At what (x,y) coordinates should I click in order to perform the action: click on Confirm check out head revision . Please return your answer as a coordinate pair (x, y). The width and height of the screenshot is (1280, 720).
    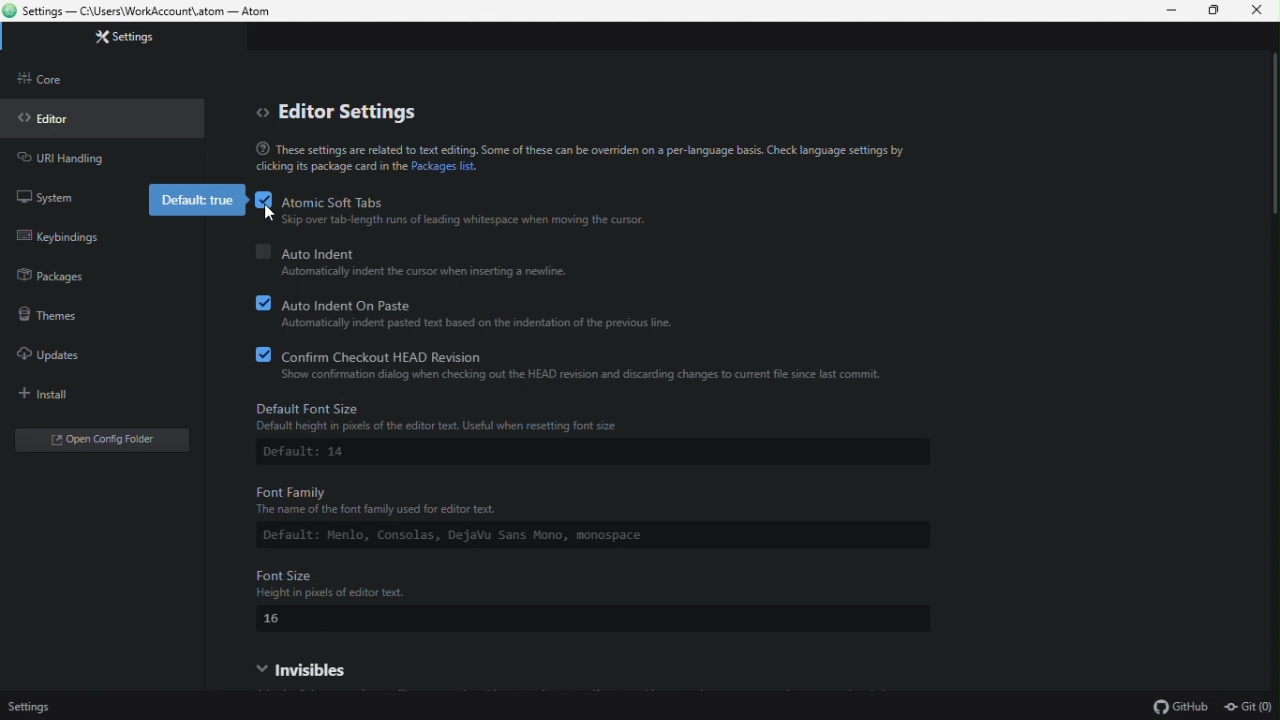
    Looking at the image, I should click on (555, 353).